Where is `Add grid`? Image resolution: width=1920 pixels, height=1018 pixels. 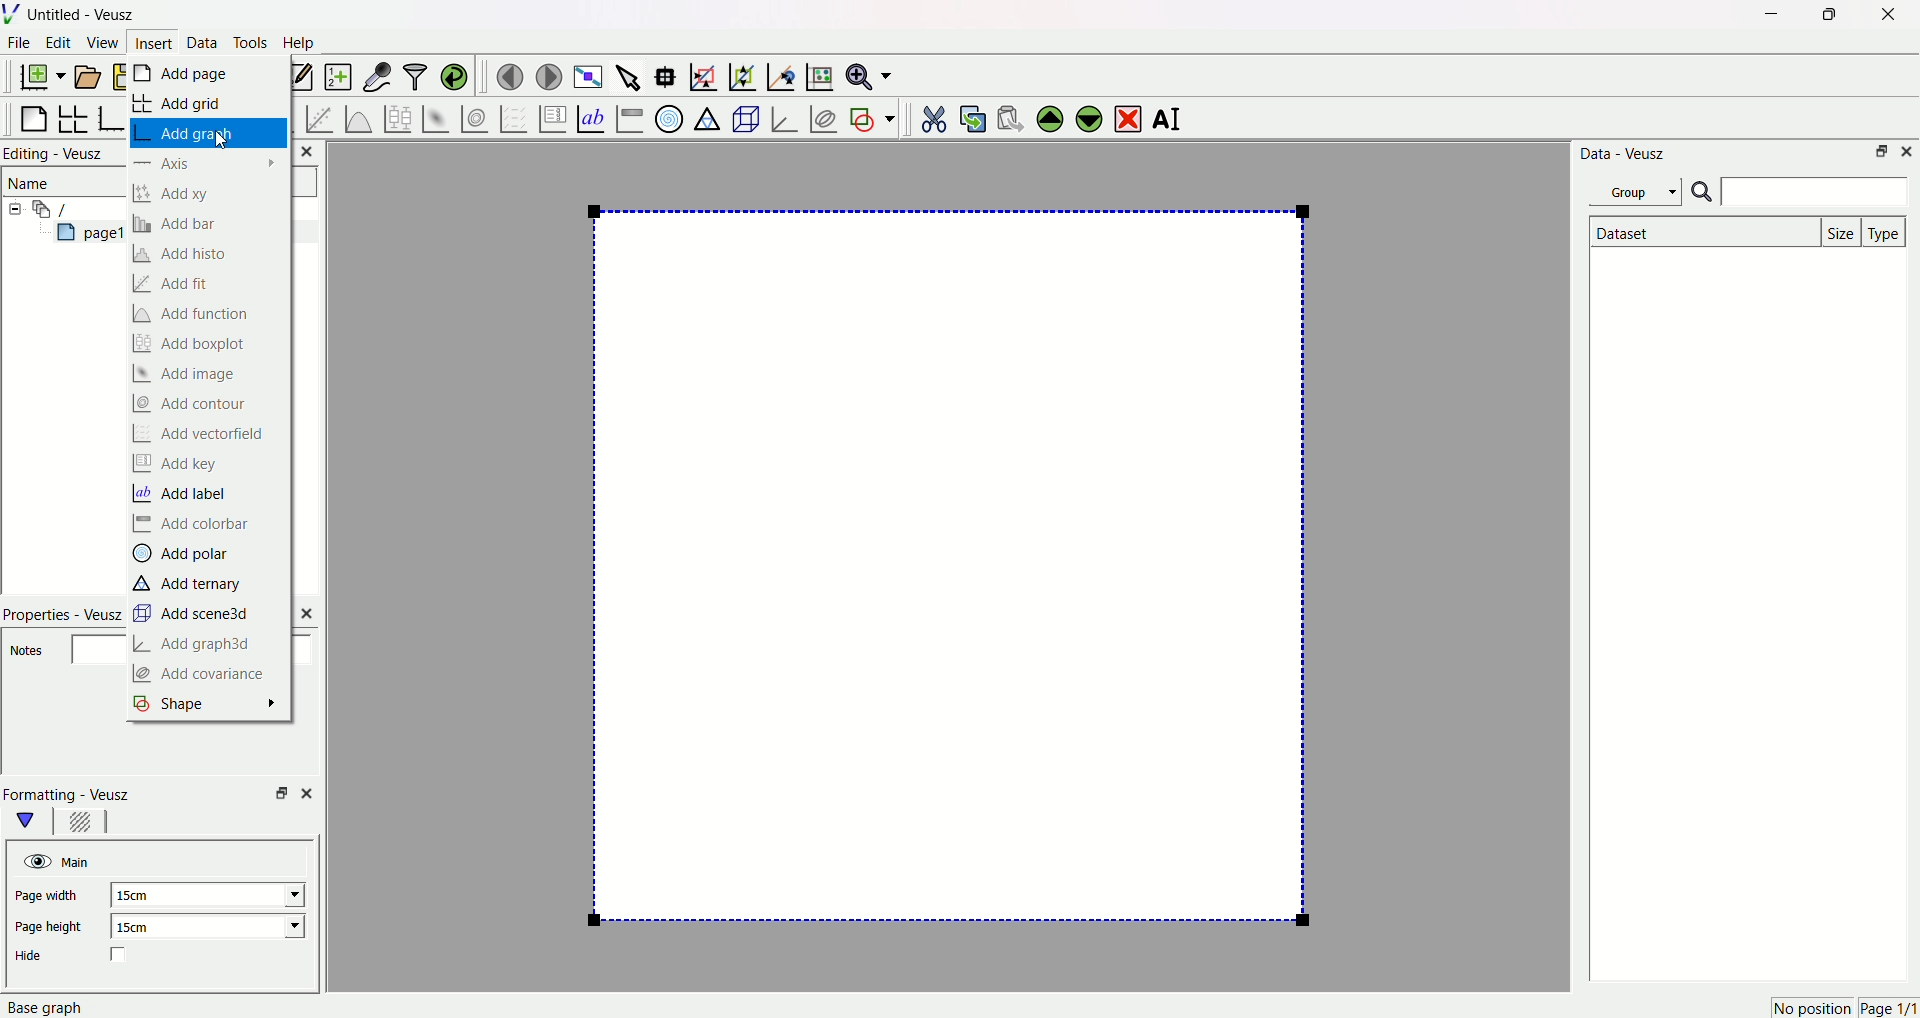 Add grid is located at coordinates (187, 103).